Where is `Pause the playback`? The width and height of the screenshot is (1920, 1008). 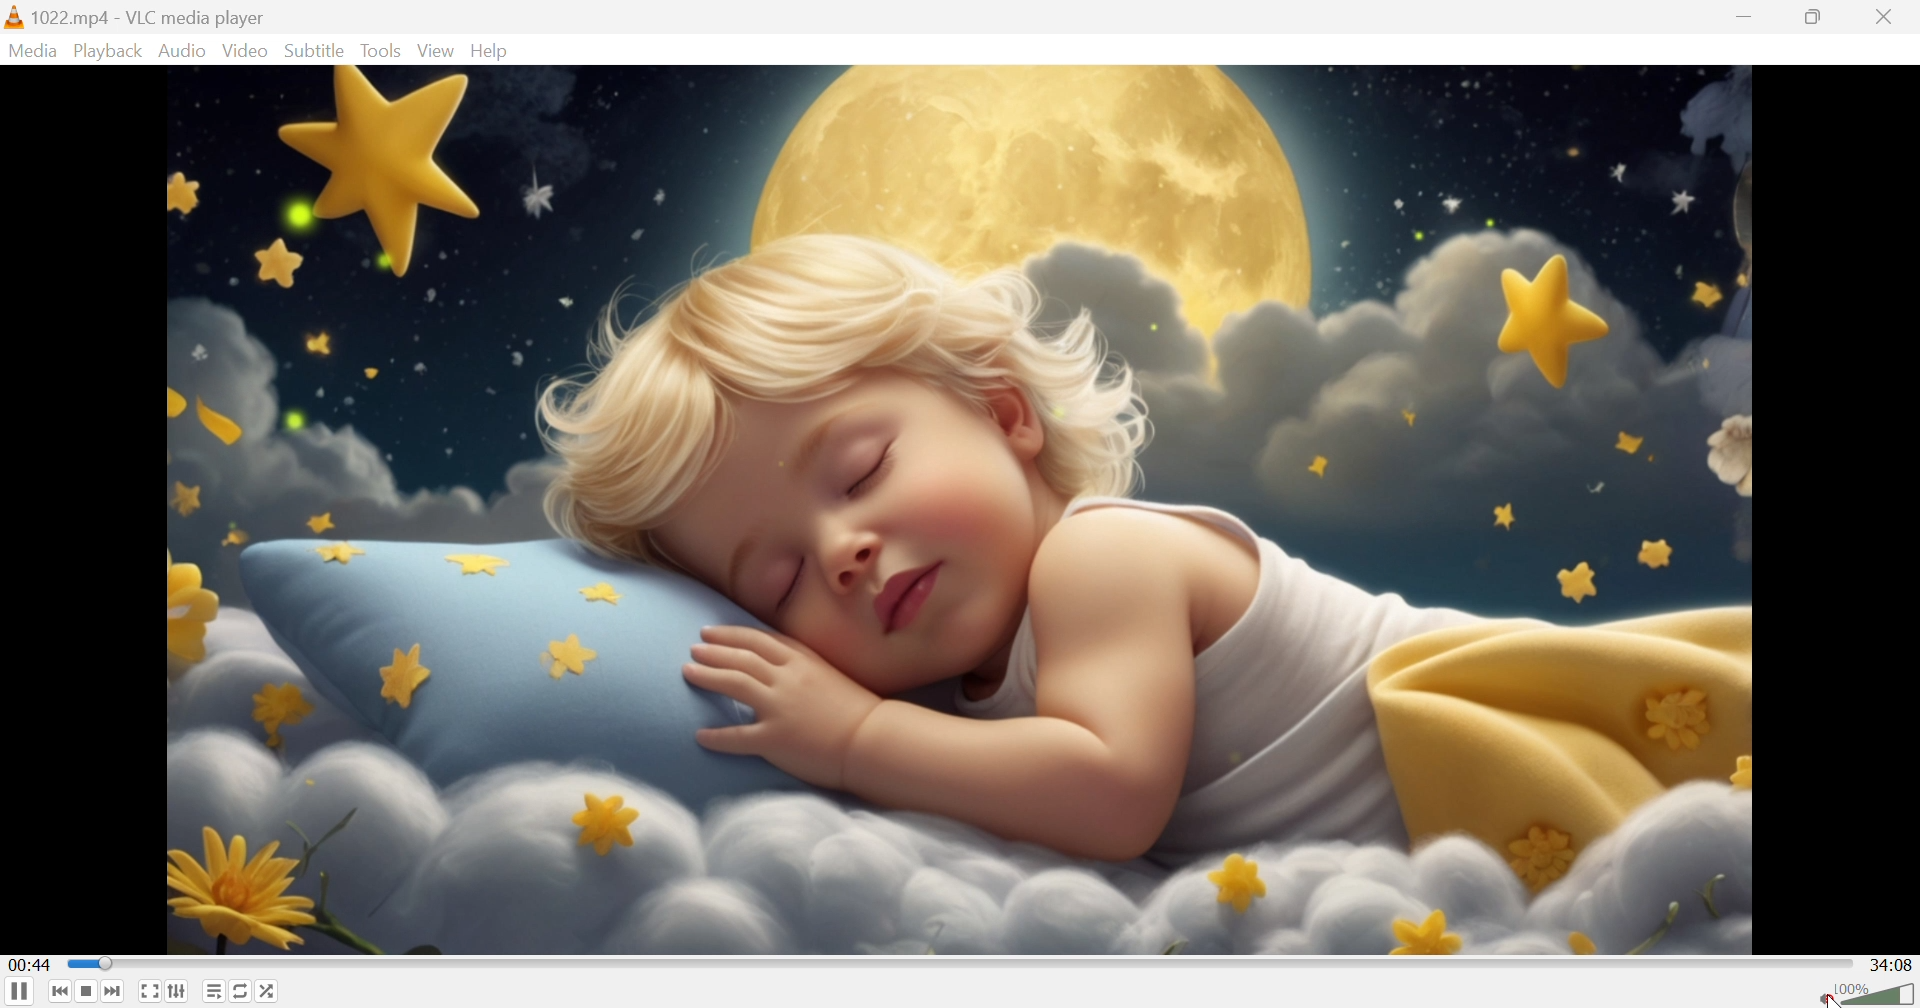
Pause the playback is located at coordinates (18, 993).